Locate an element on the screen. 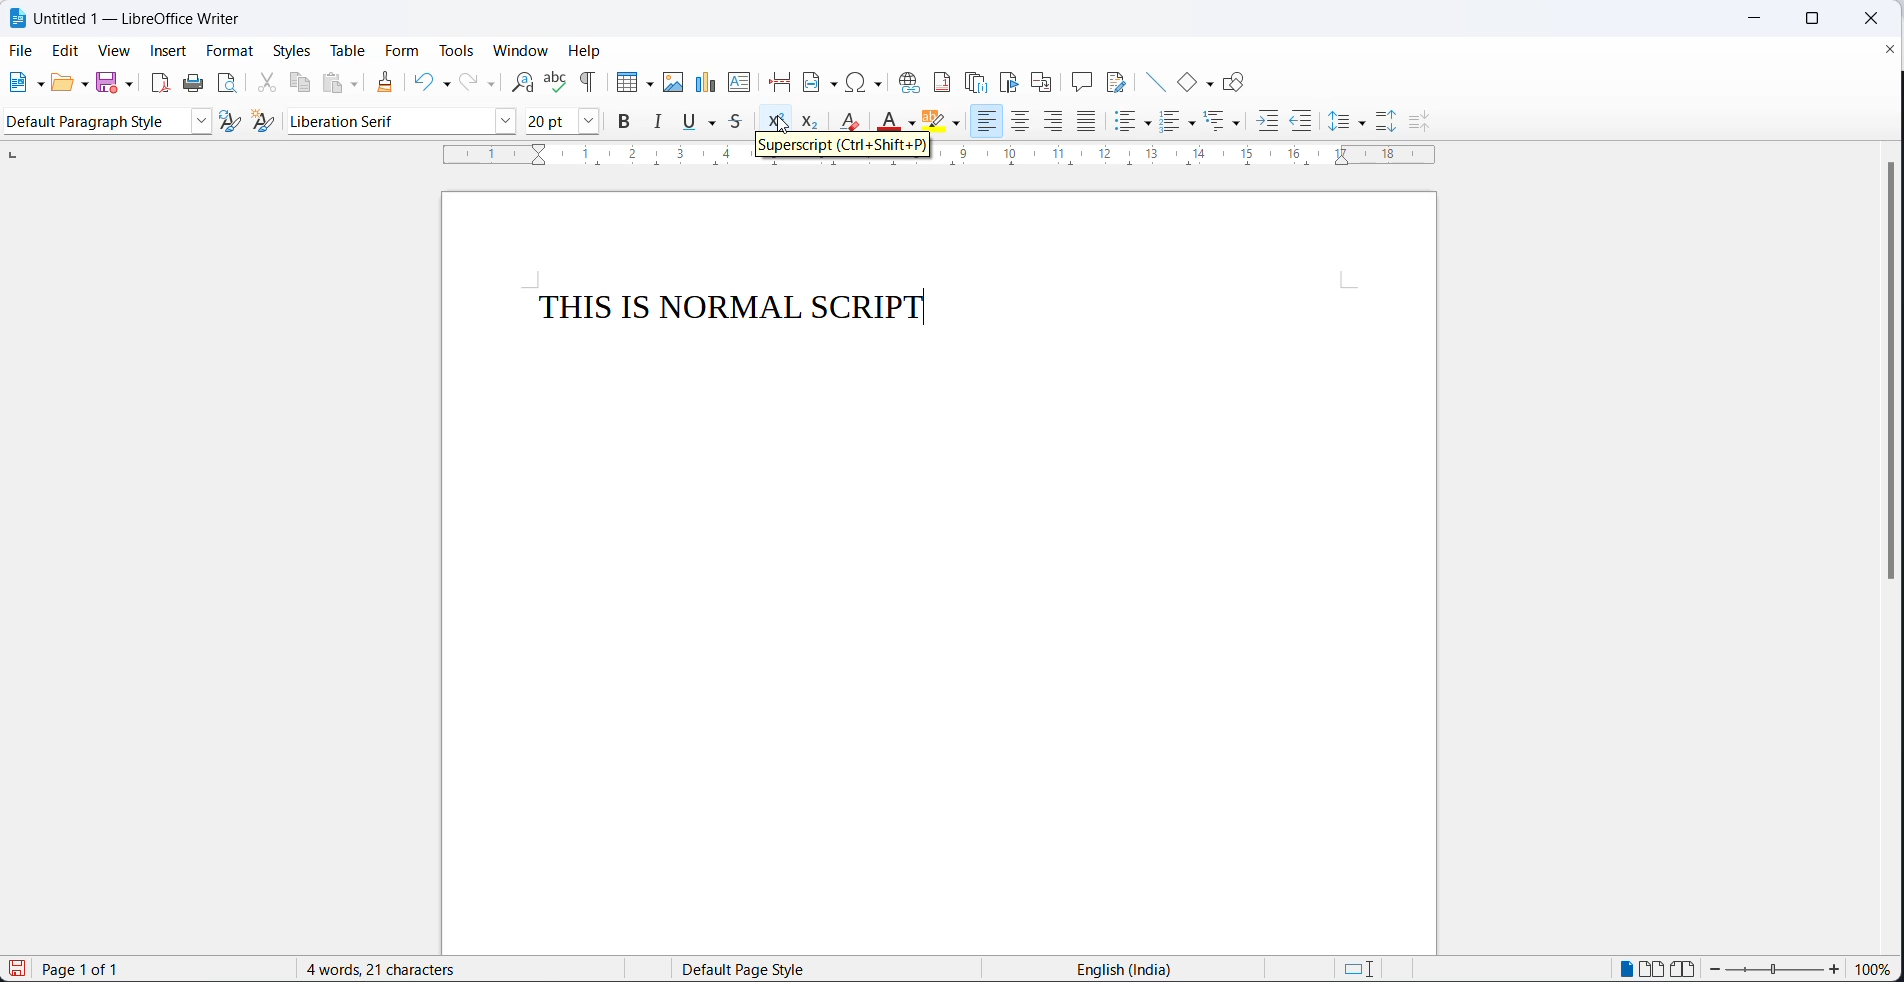 This screenshot has width=1904, height=982. form is located at coordinates (404, 52).